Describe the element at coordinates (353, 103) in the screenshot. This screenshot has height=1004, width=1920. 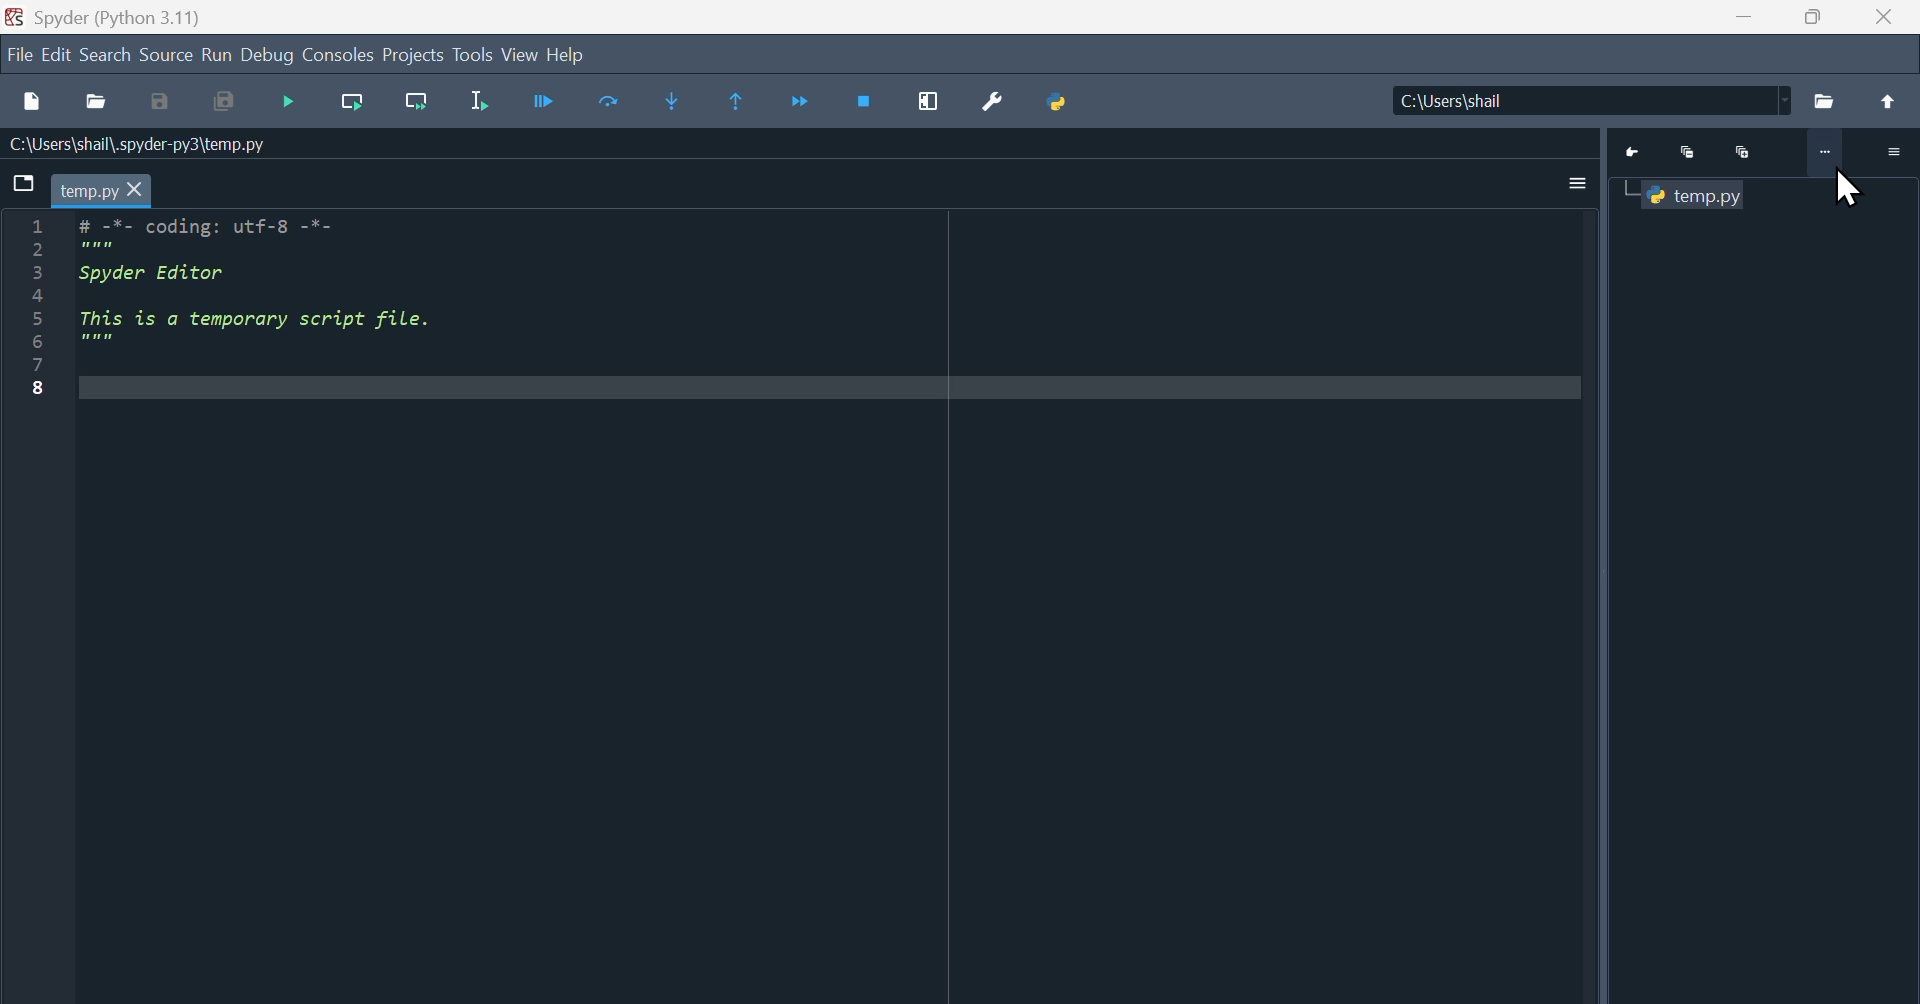
I see `Run current cell` at that location.